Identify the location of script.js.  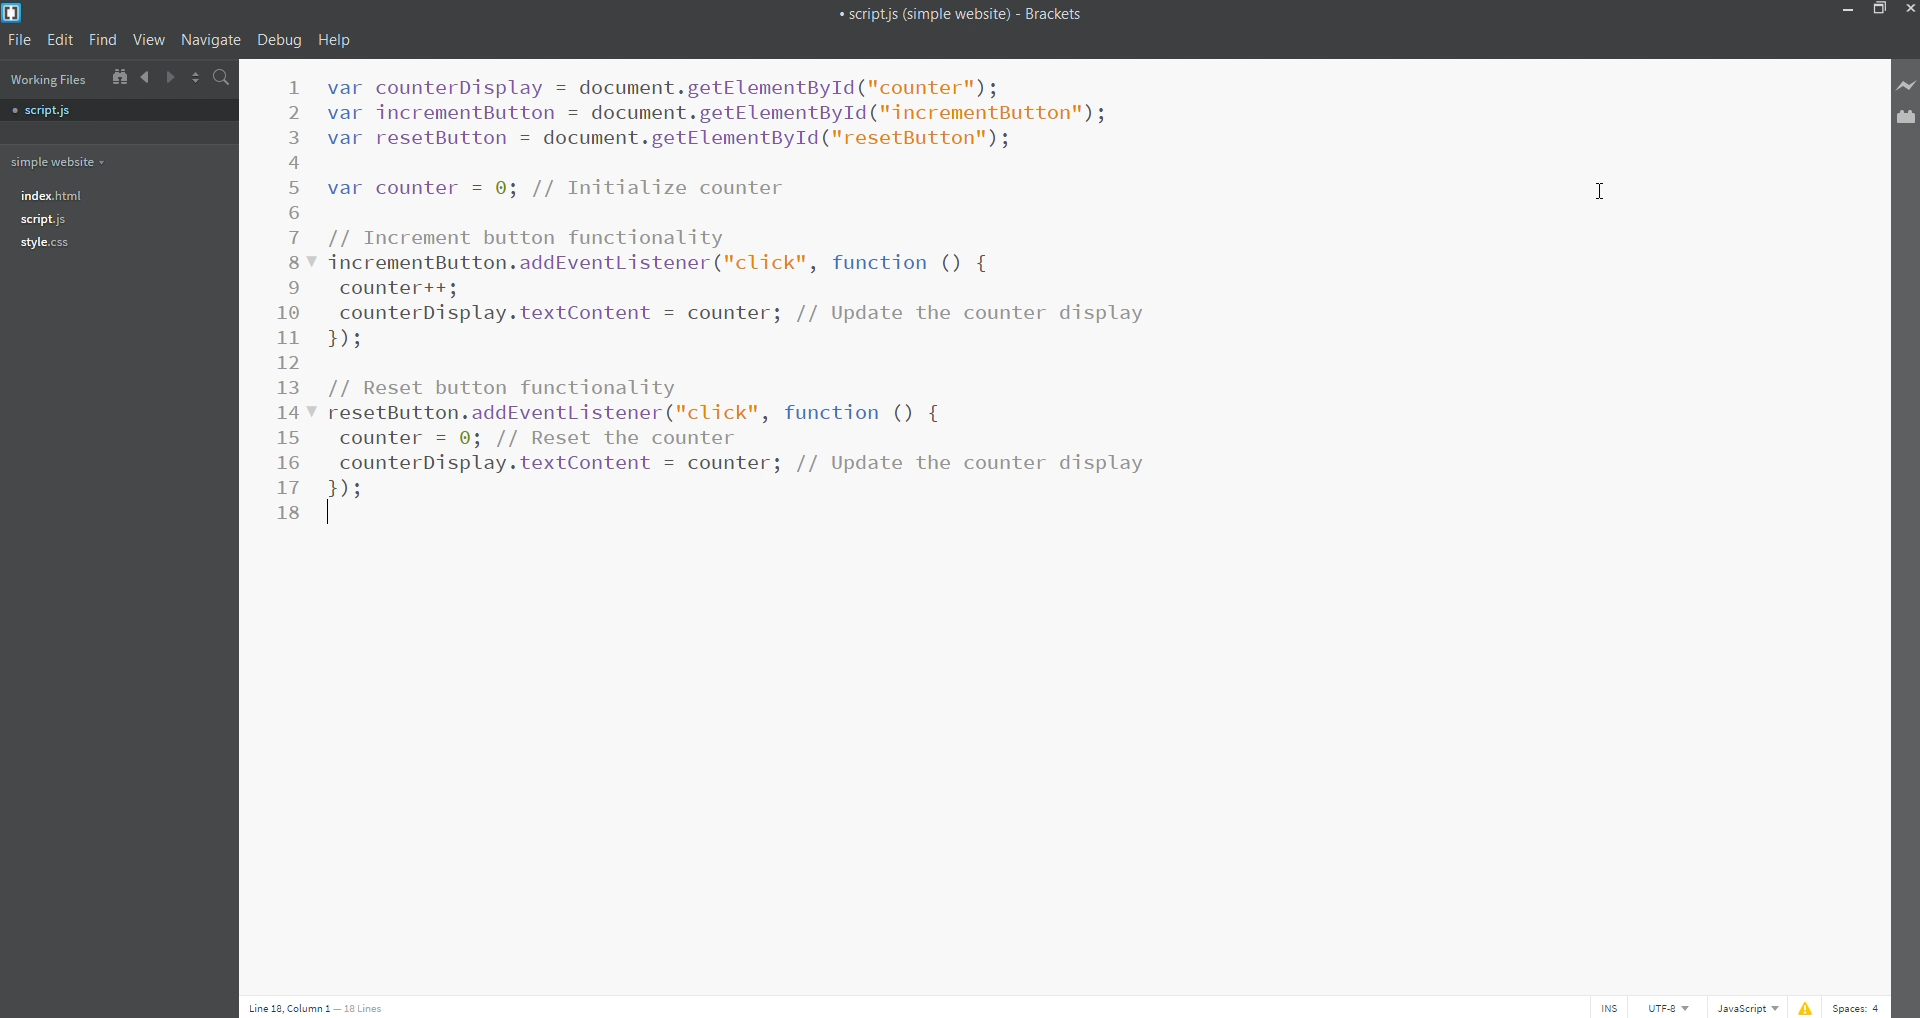
(47, 109).